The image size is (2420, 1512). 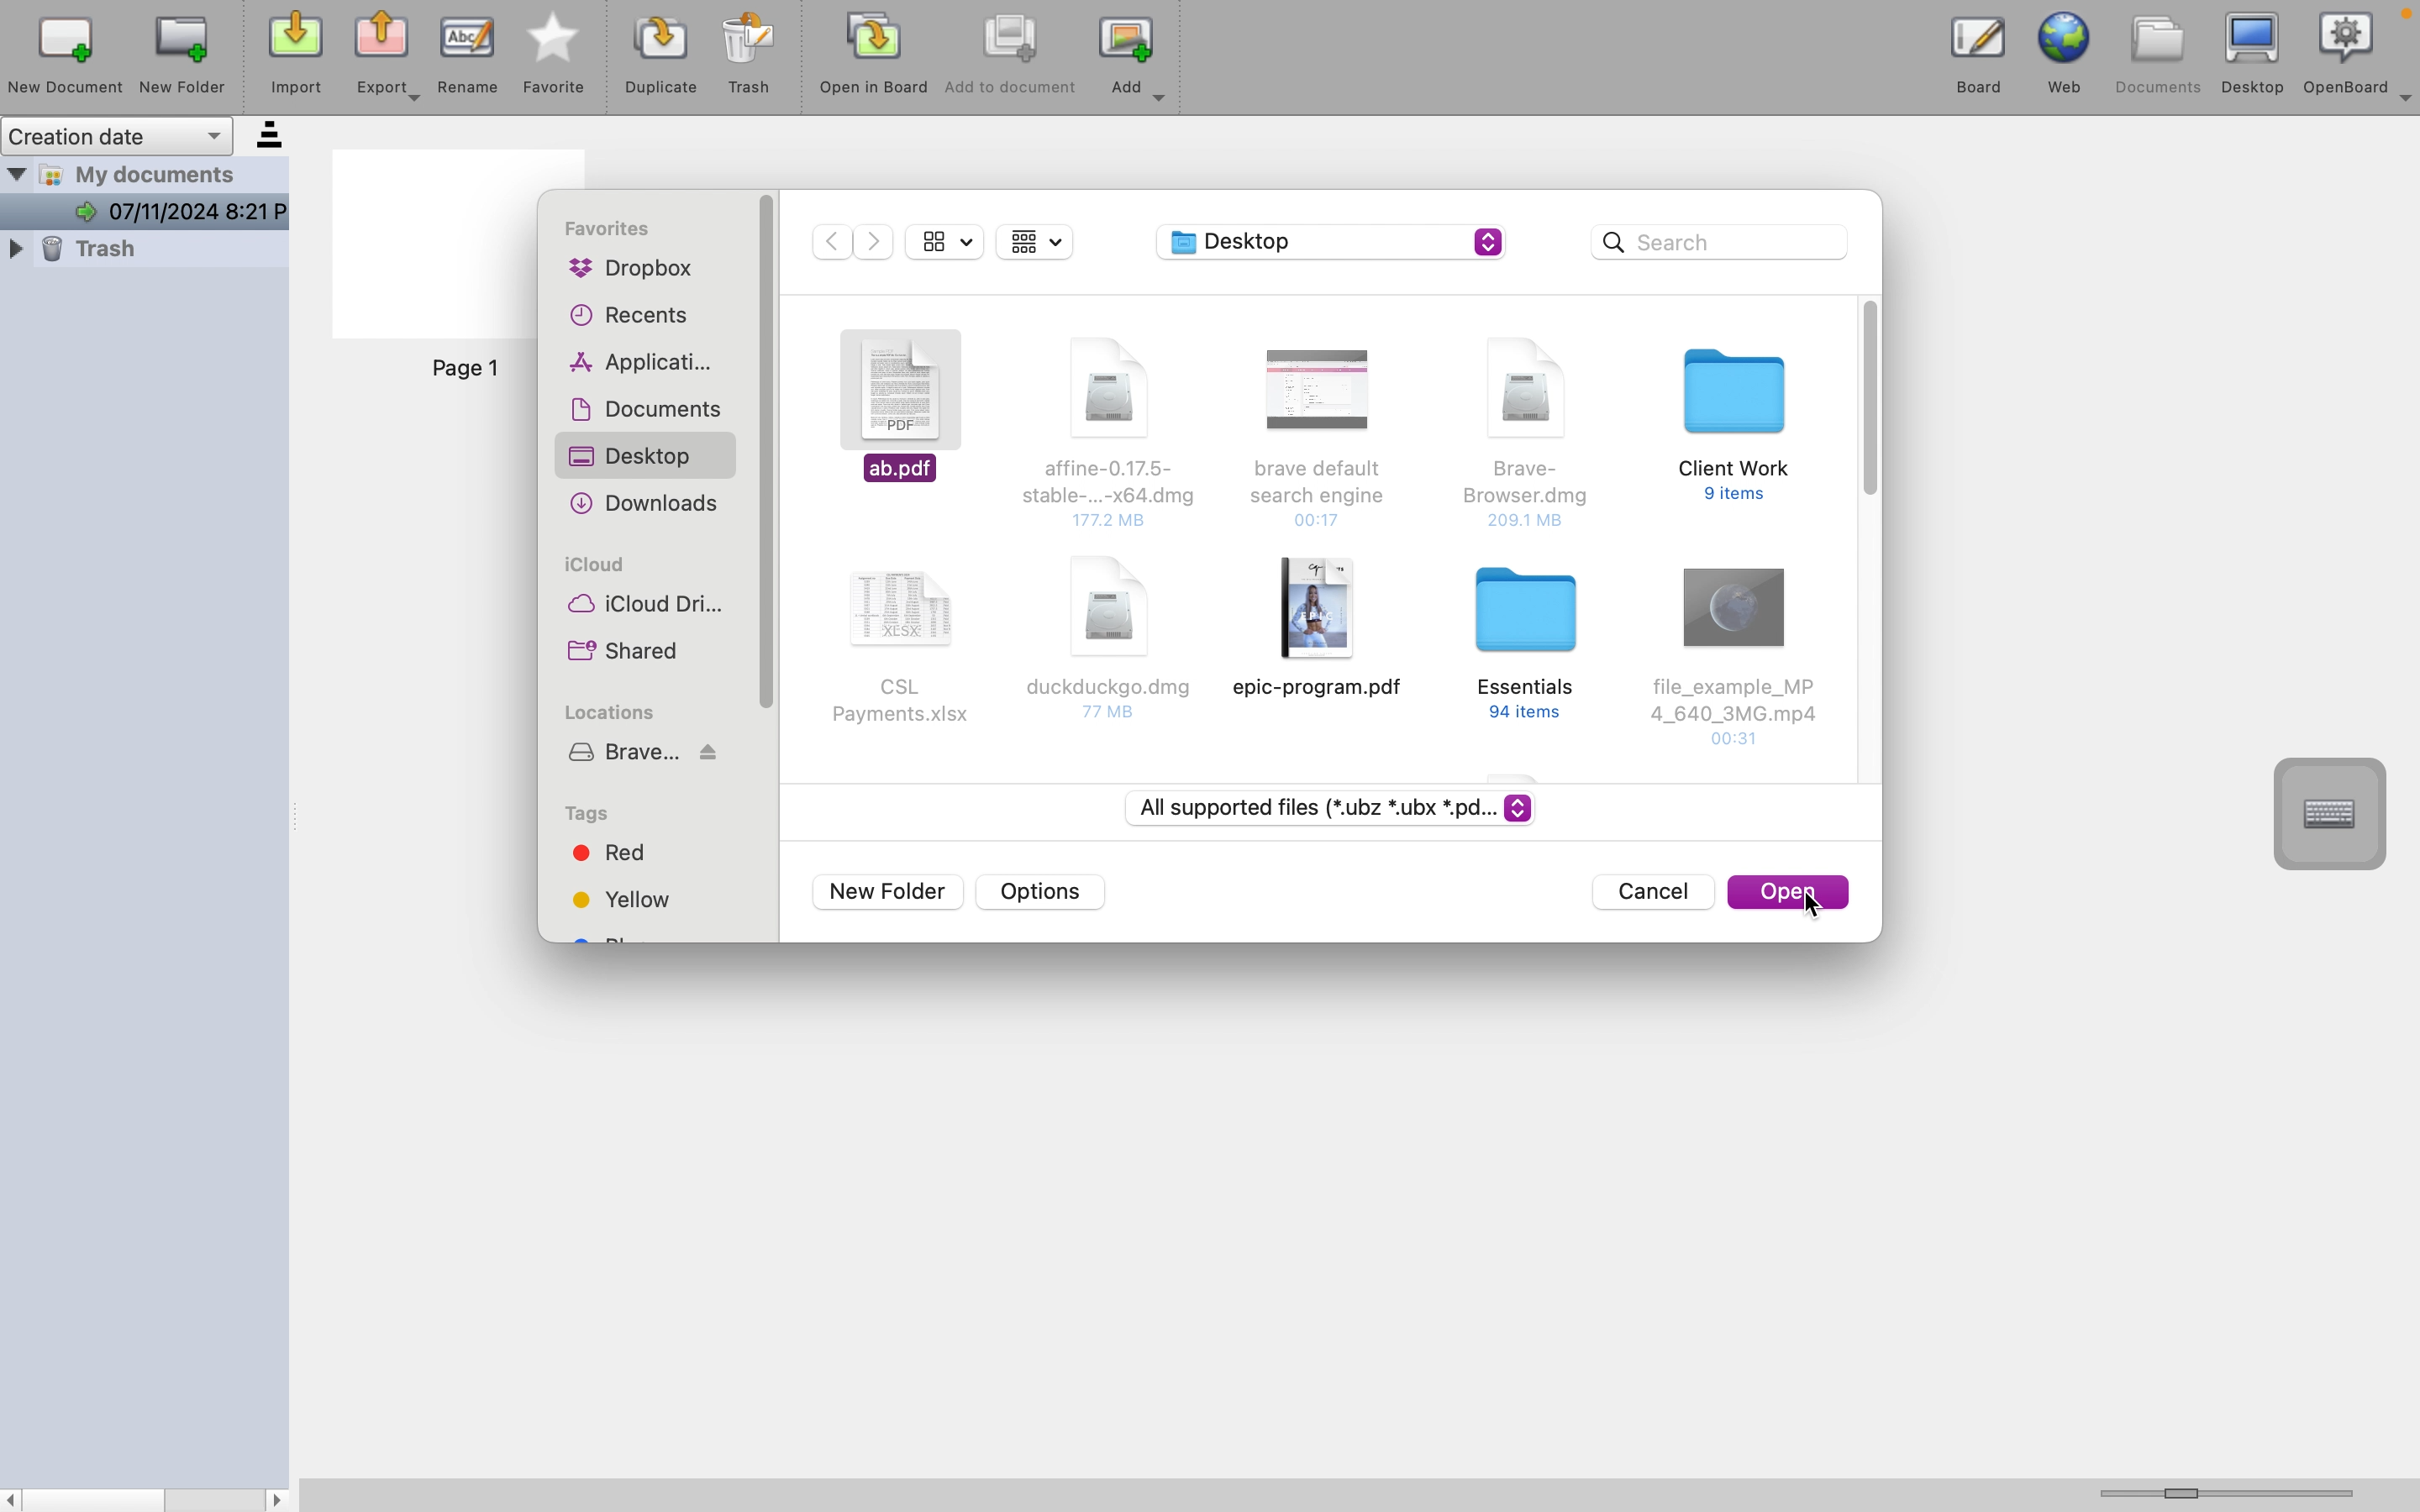 What do you see at coordinates (903, 645) in the screenshot?
I see `document` at bounding box center [903, 645].